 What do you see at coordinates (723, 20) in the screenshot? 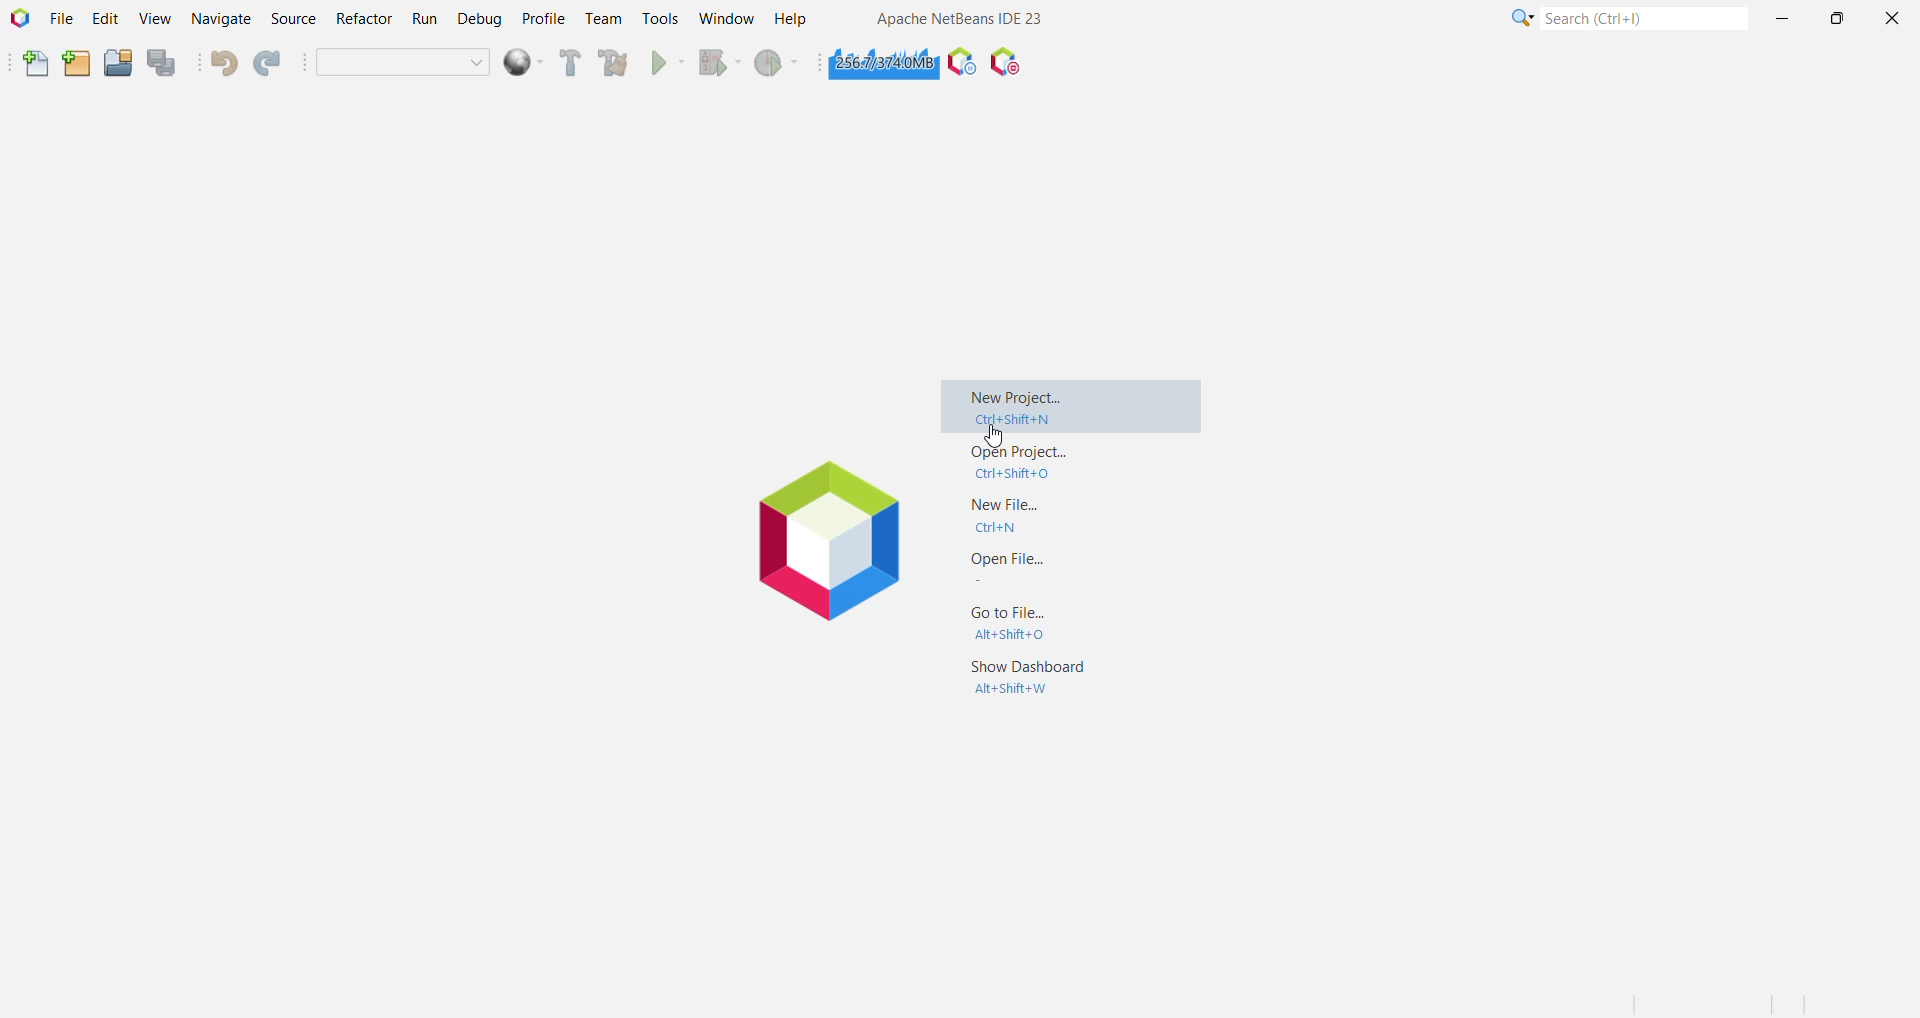
I see `Window` at bounding box center [723, 20].